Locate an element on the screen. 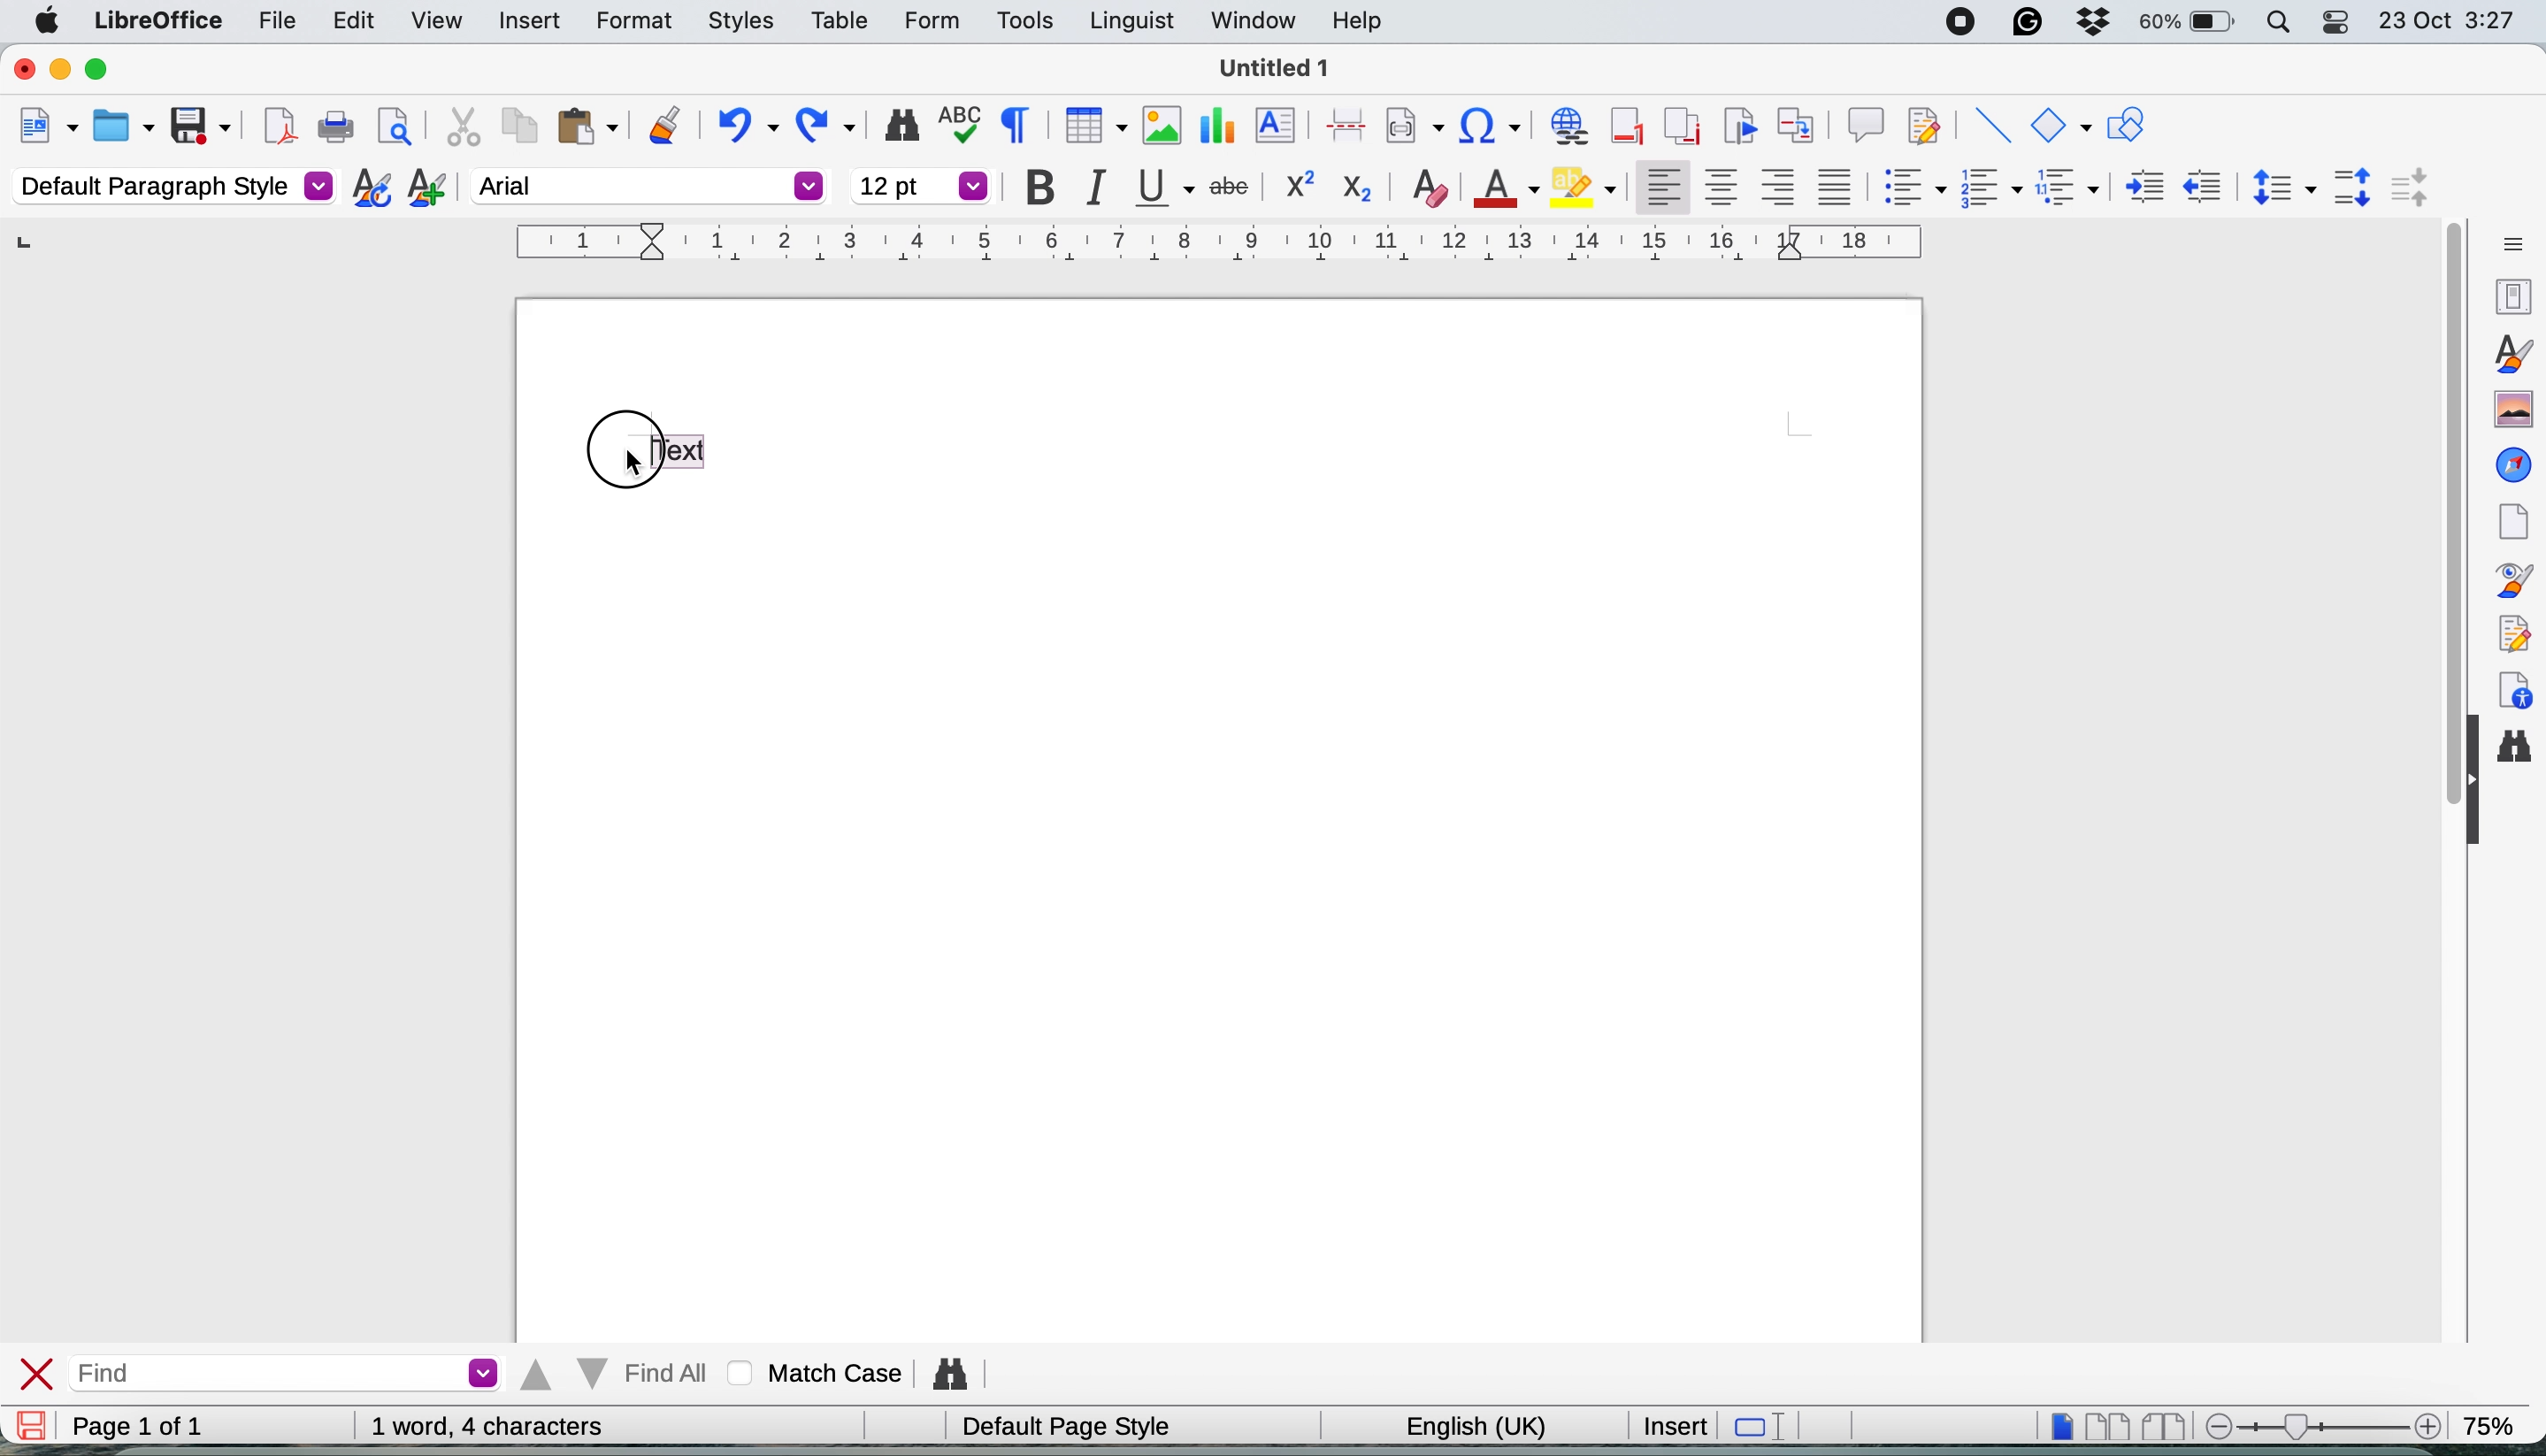 The width and height of the screenshot is (2546, 1456). print is located at coordinates (334, 130).